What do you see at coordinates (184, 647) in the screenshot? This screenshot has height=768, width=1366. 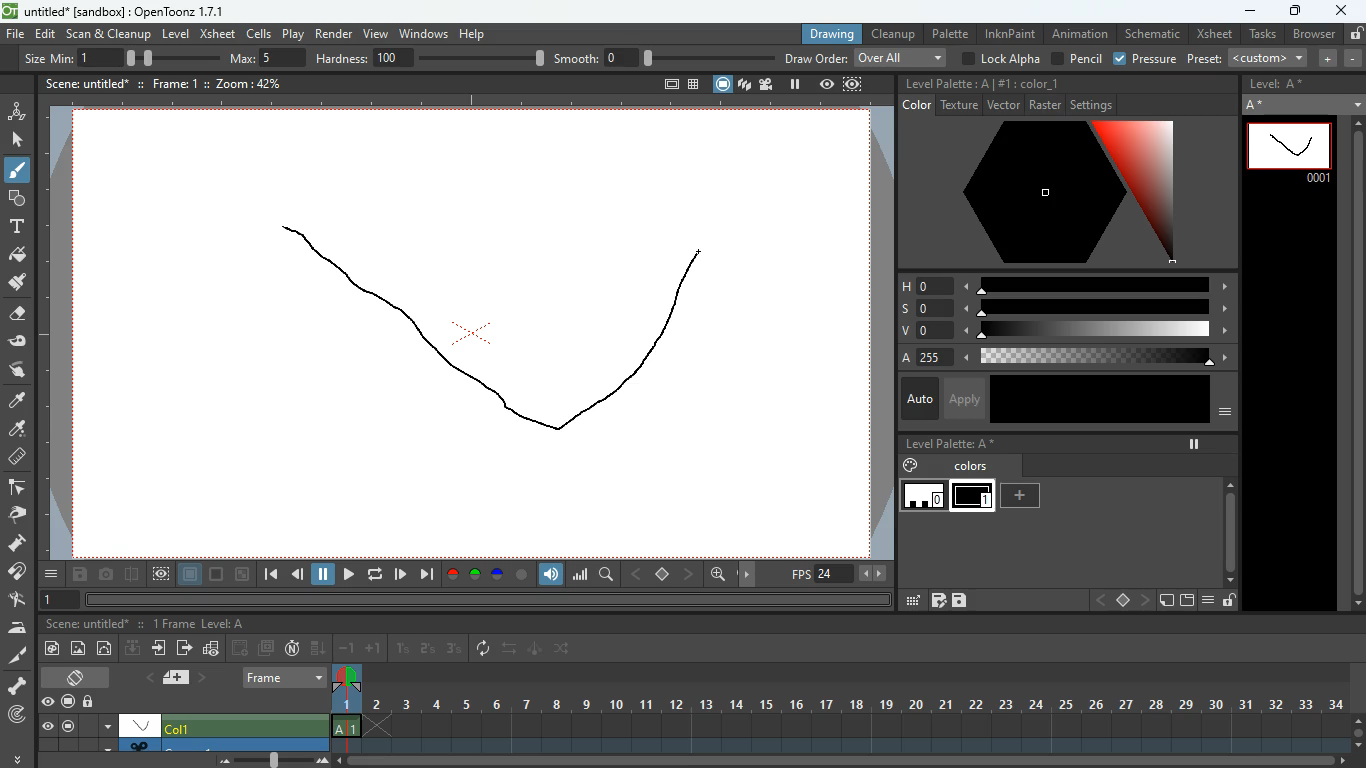 I see `send` at bounding box center [184, 647].